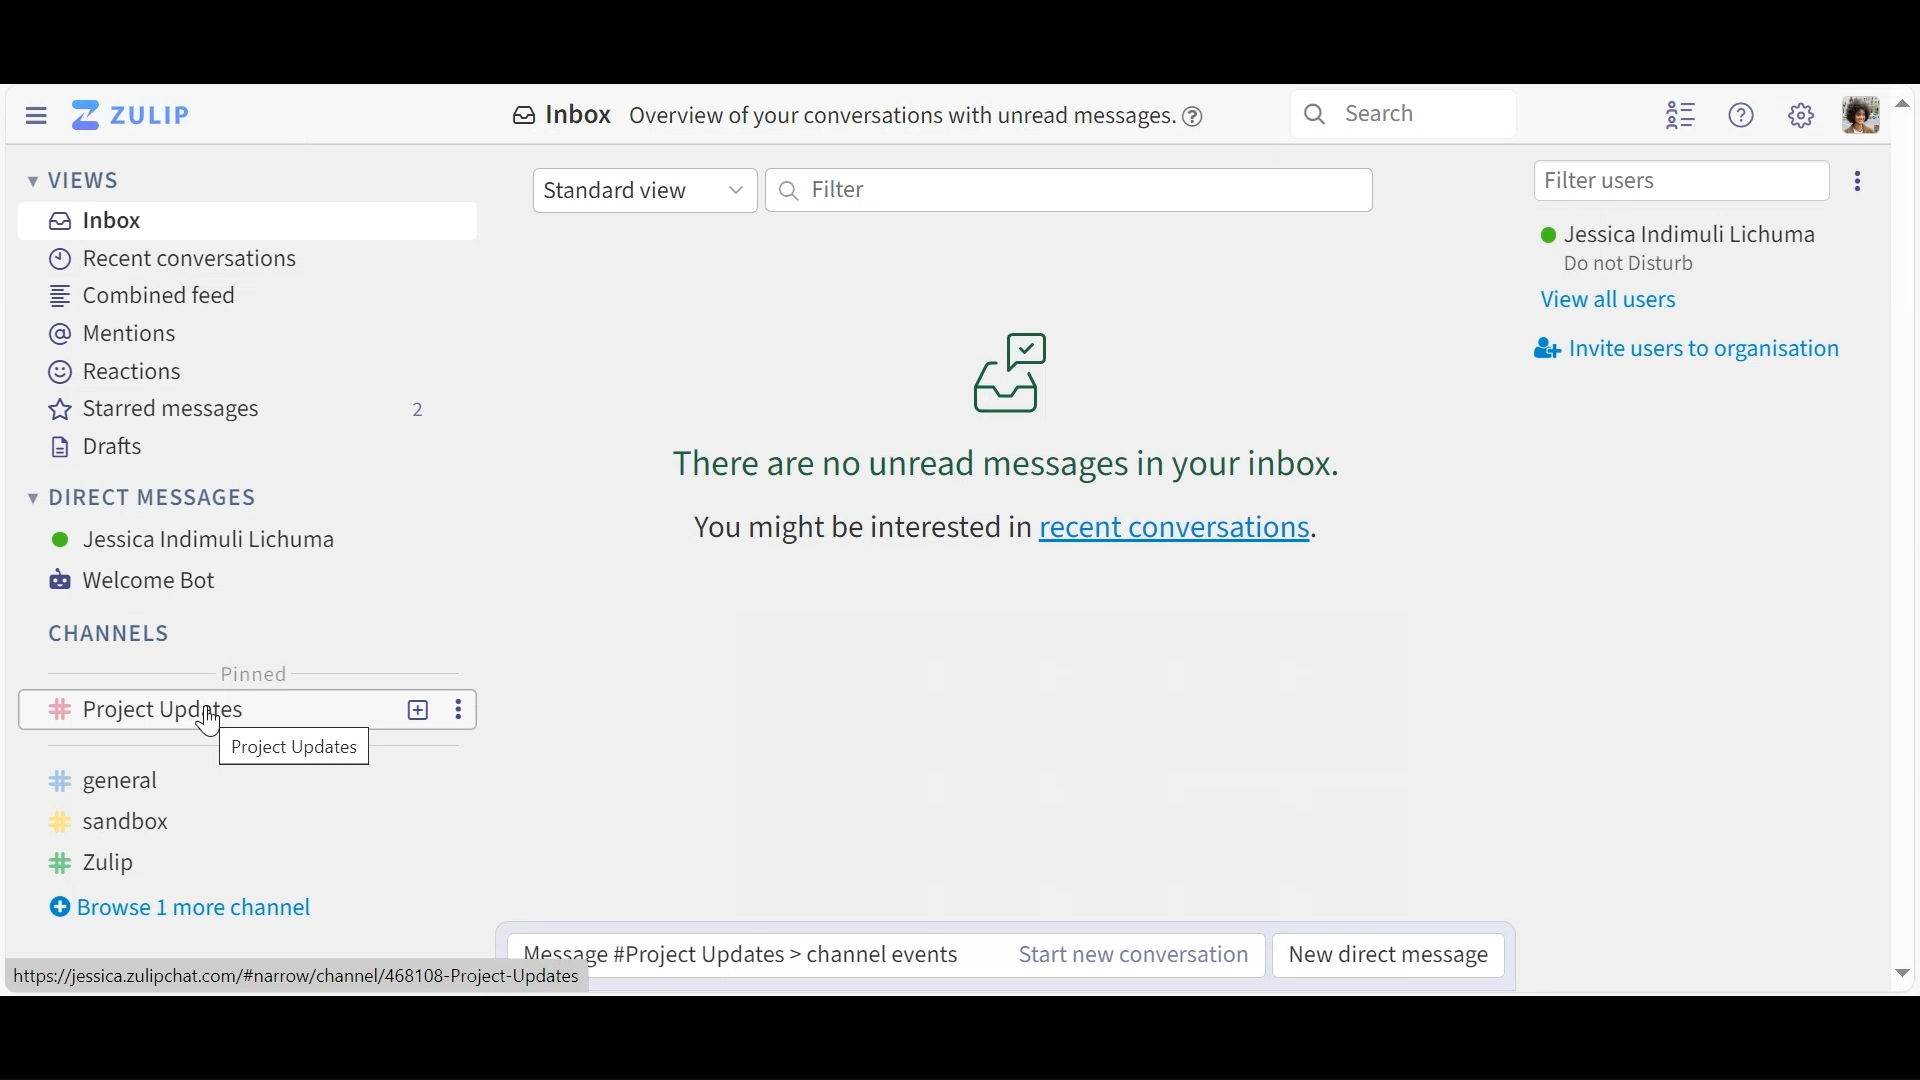 The image size is (1920, 1080). What do you see at coordinates (255, 673) in the screenshot?
I see `pinned` at bounding box center [255, 673].